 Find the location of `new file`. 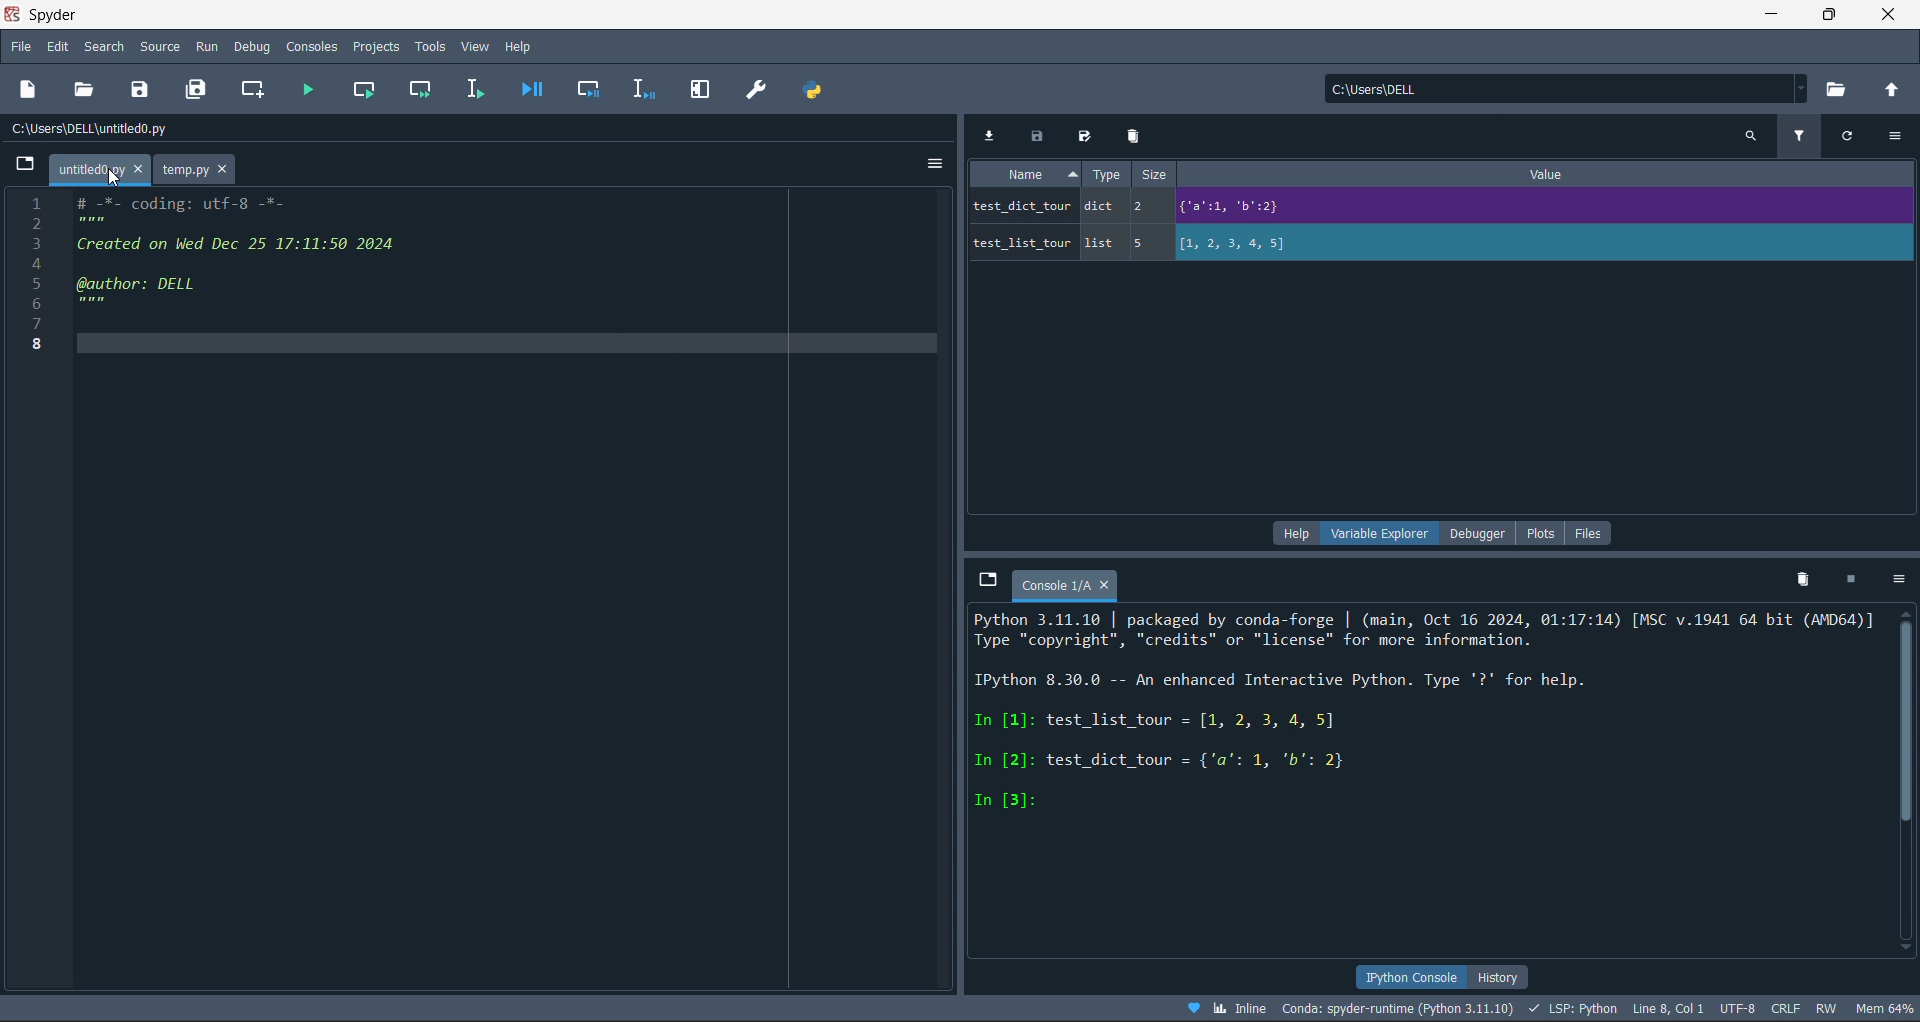

new file is located at coordinates (28, 92).